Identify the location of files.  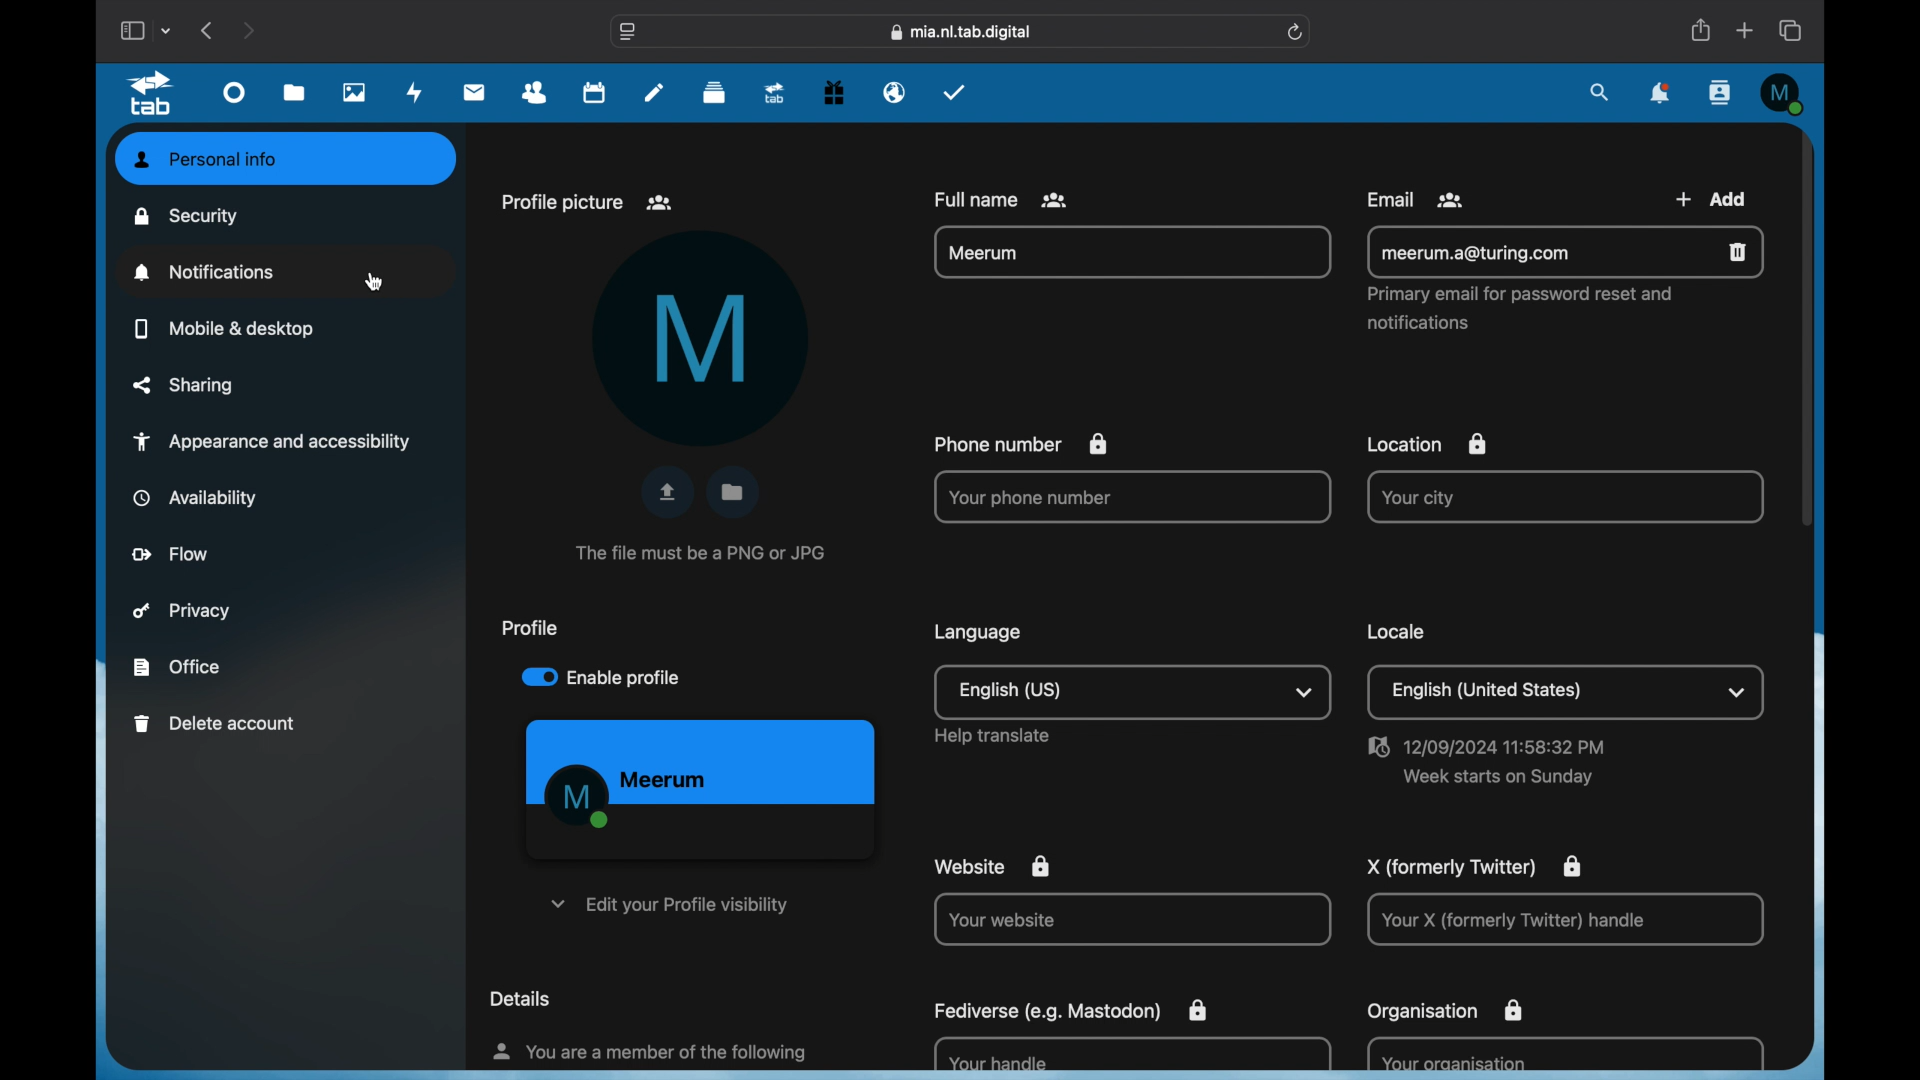
(295, 94).